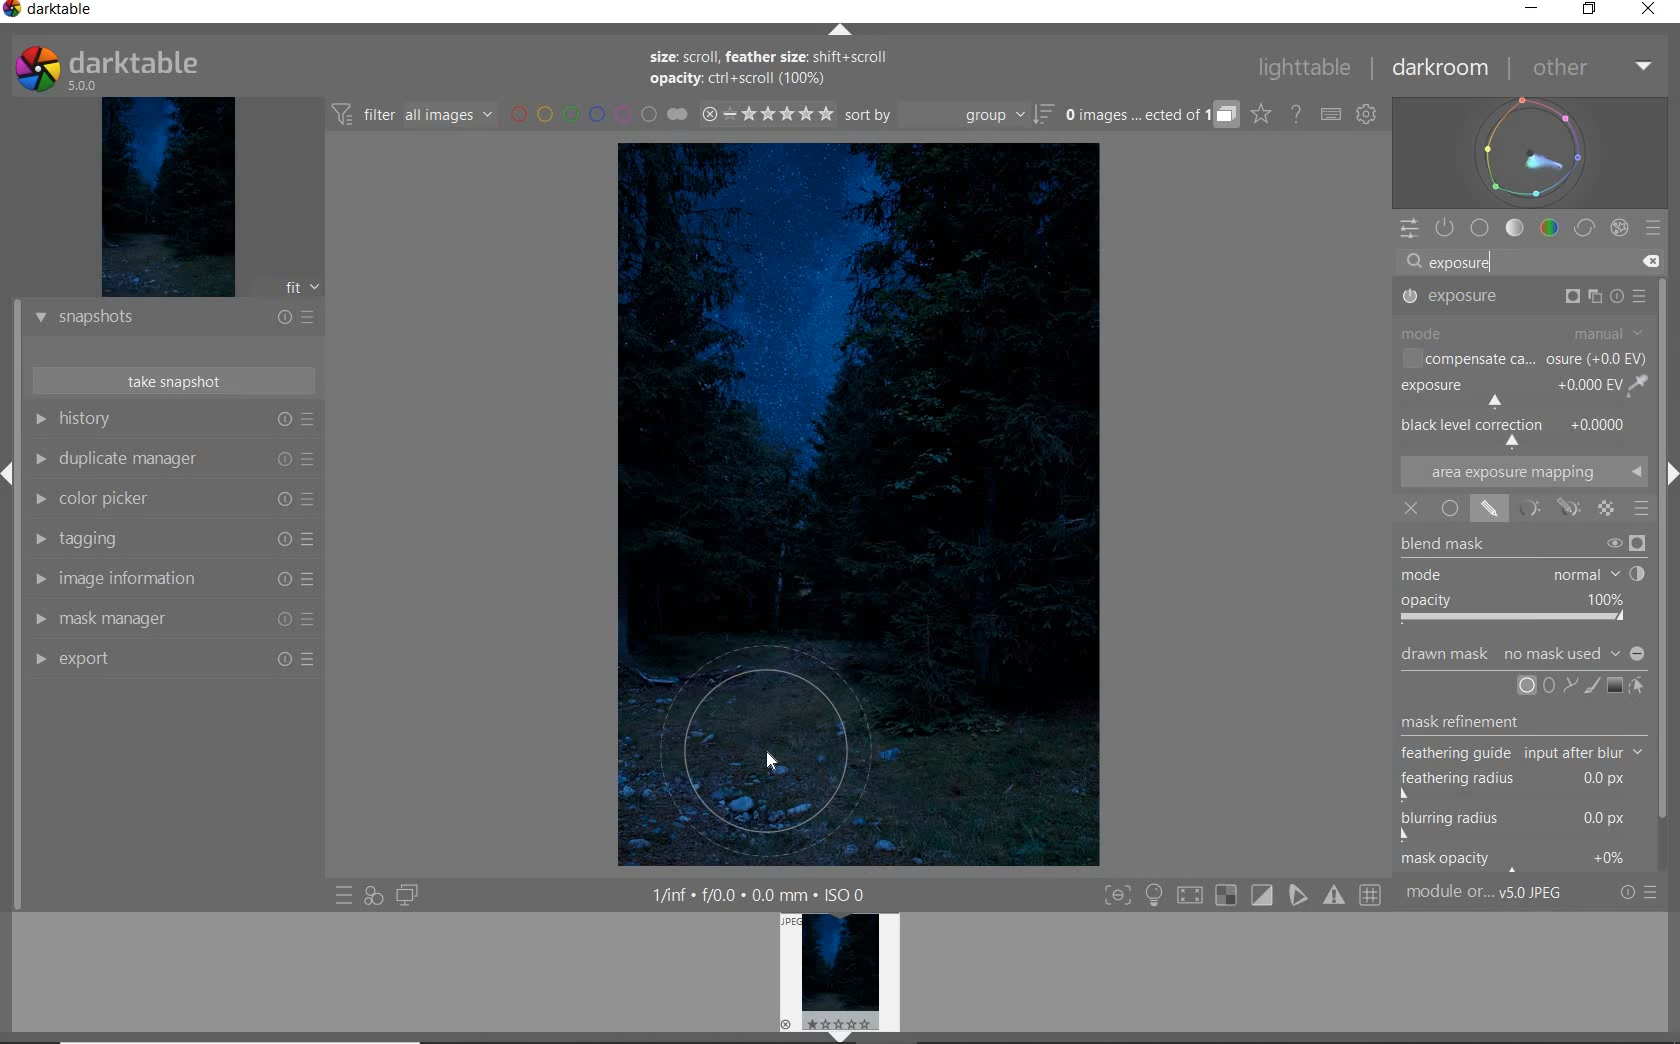  Describe the element at coordinates (1640, 893) in the screenshot. I see `RESET OR PRESETS & PREFERENCES` at that location.